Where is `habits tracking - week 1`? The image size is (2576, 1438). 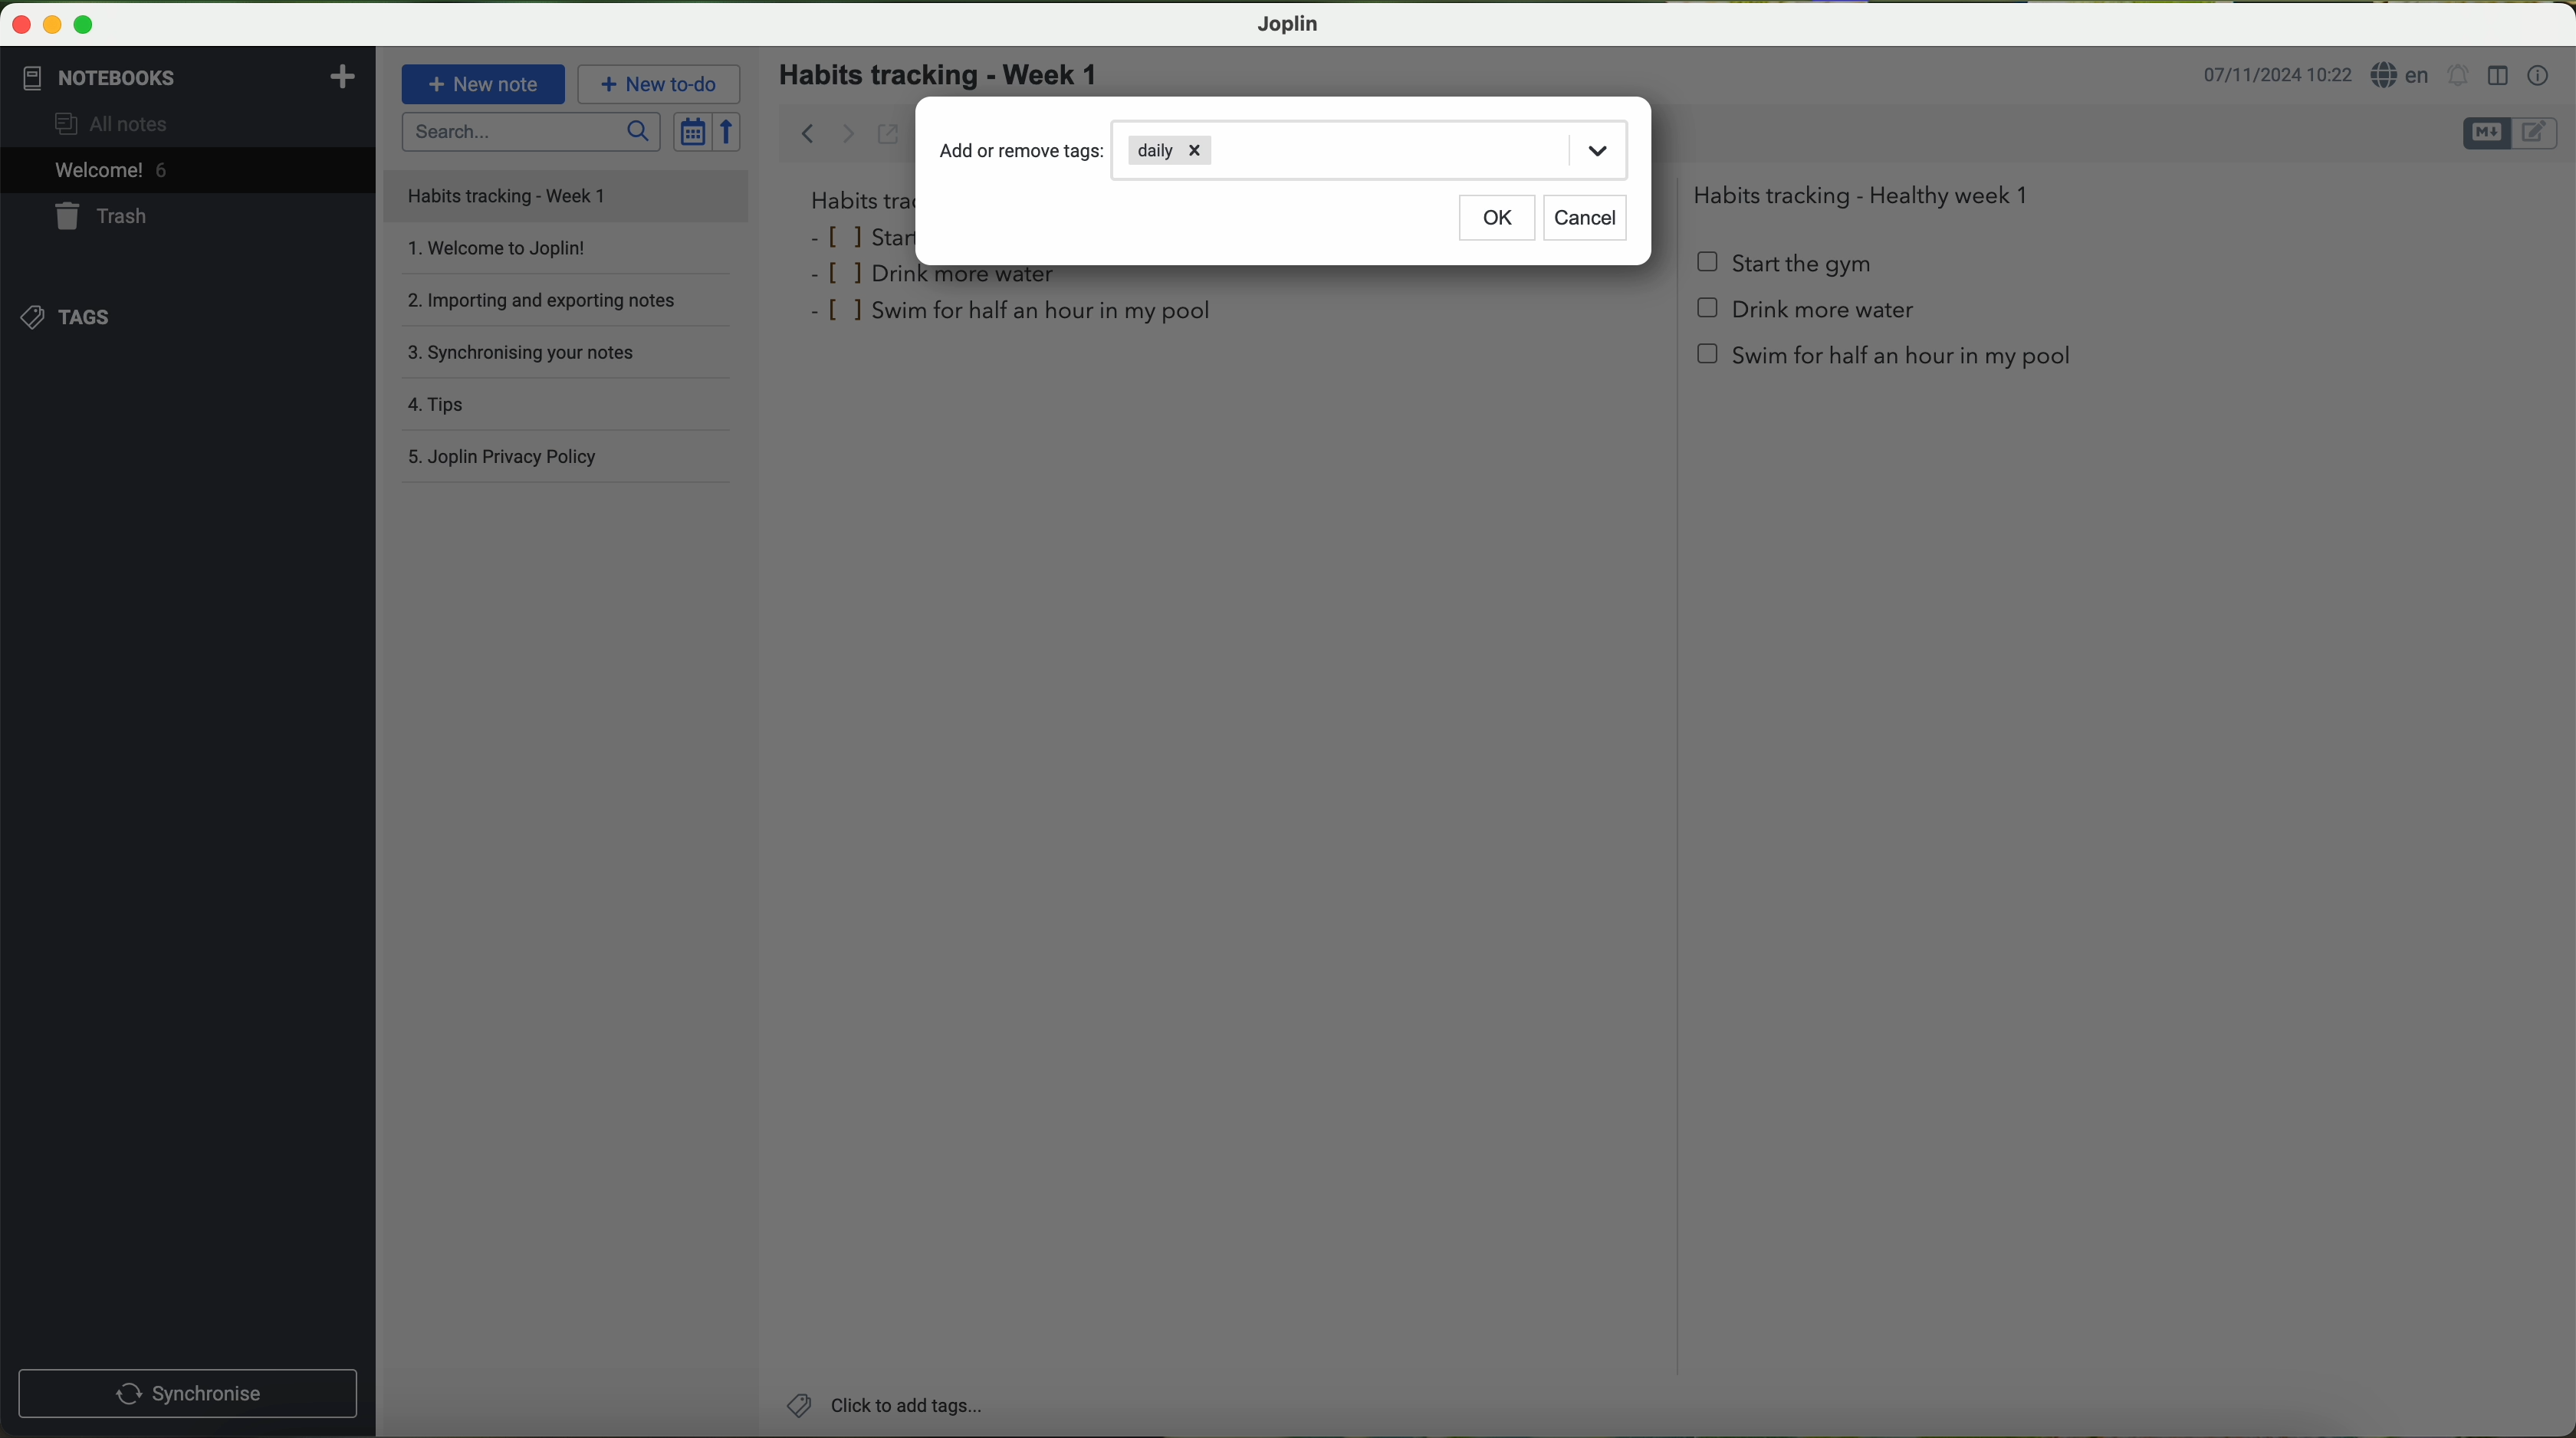
habits tracking - week 1 is located at coordinates (951, 76).